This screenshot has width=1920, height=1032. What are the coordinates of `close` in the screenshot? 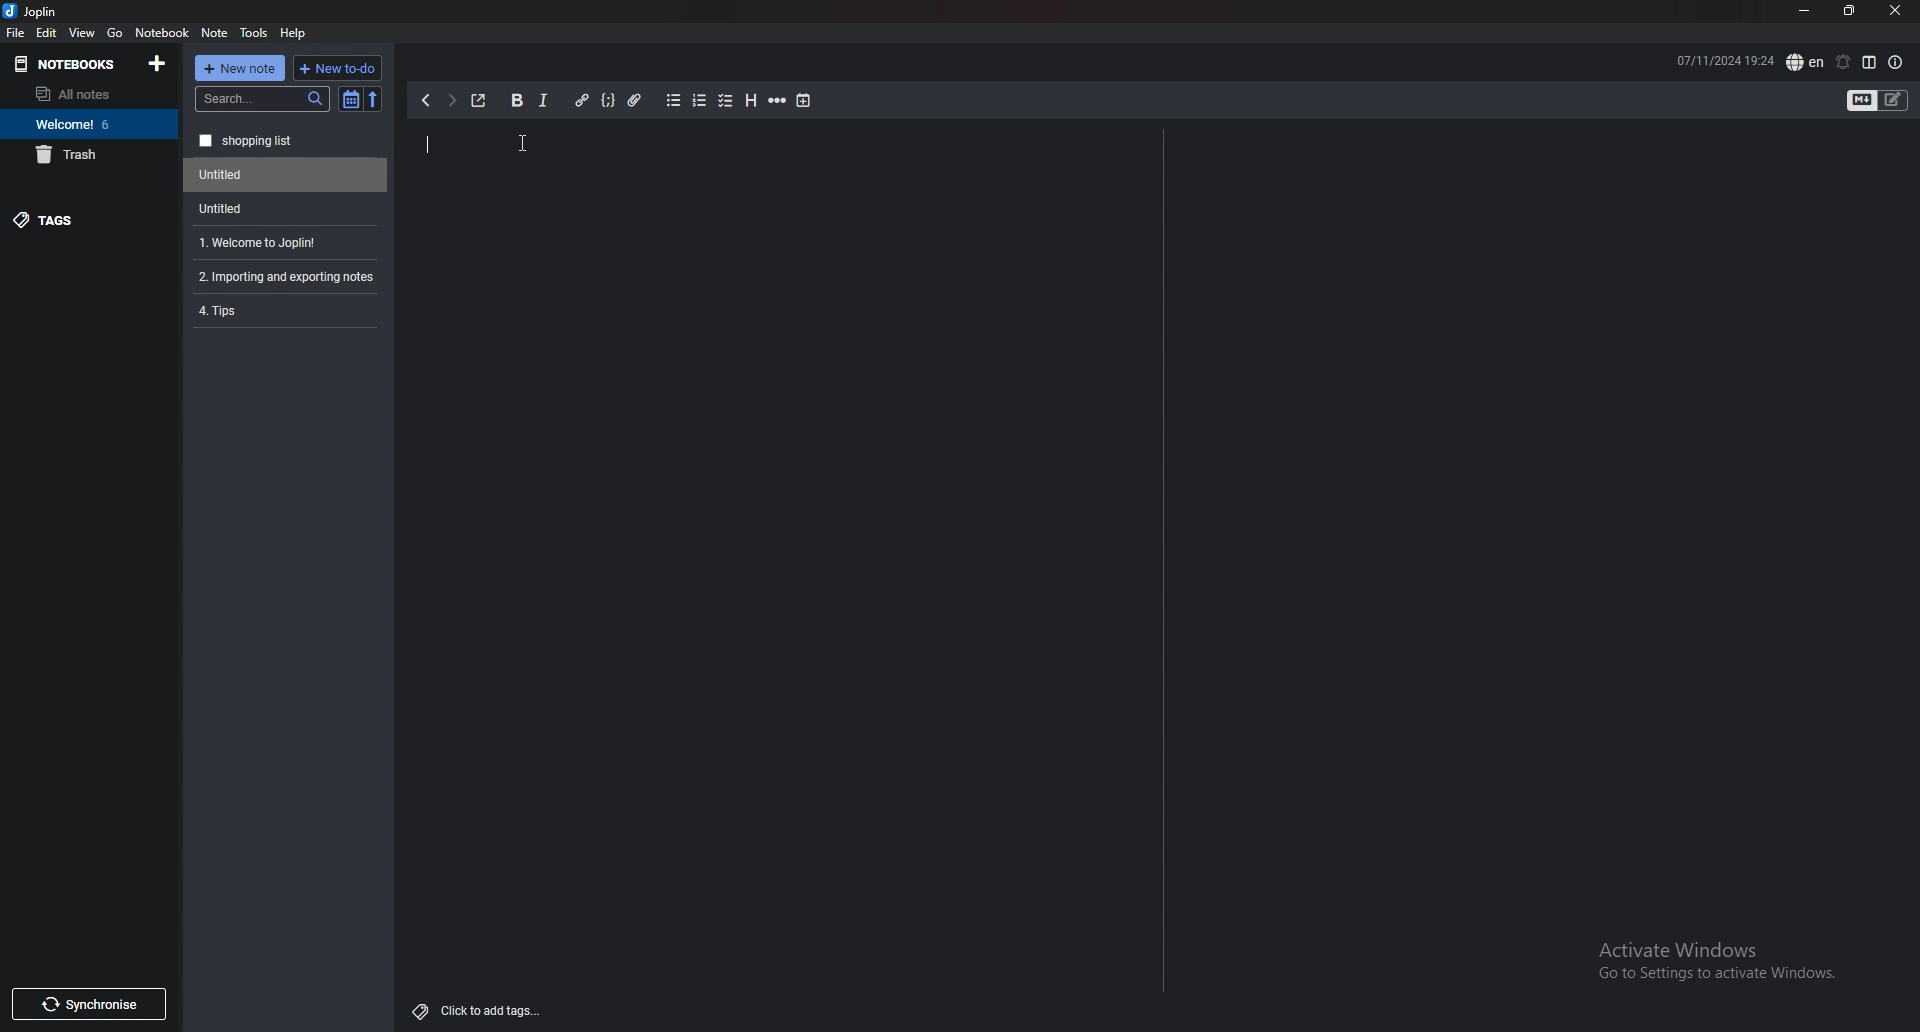 It's located at (1894, 11).